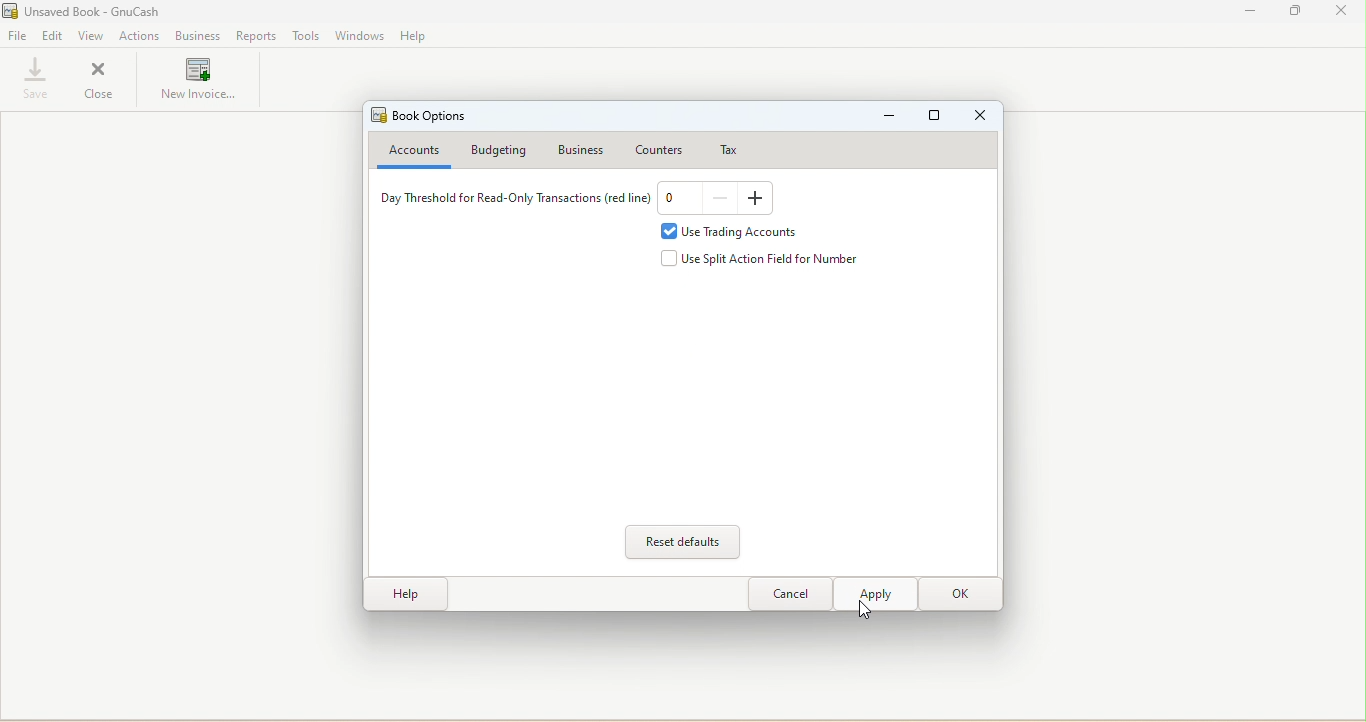 The height and width of the screenshot is (722, 1366). Describe the element at coordinates (403, 595) in the screenshot. I see `Help` at that location.